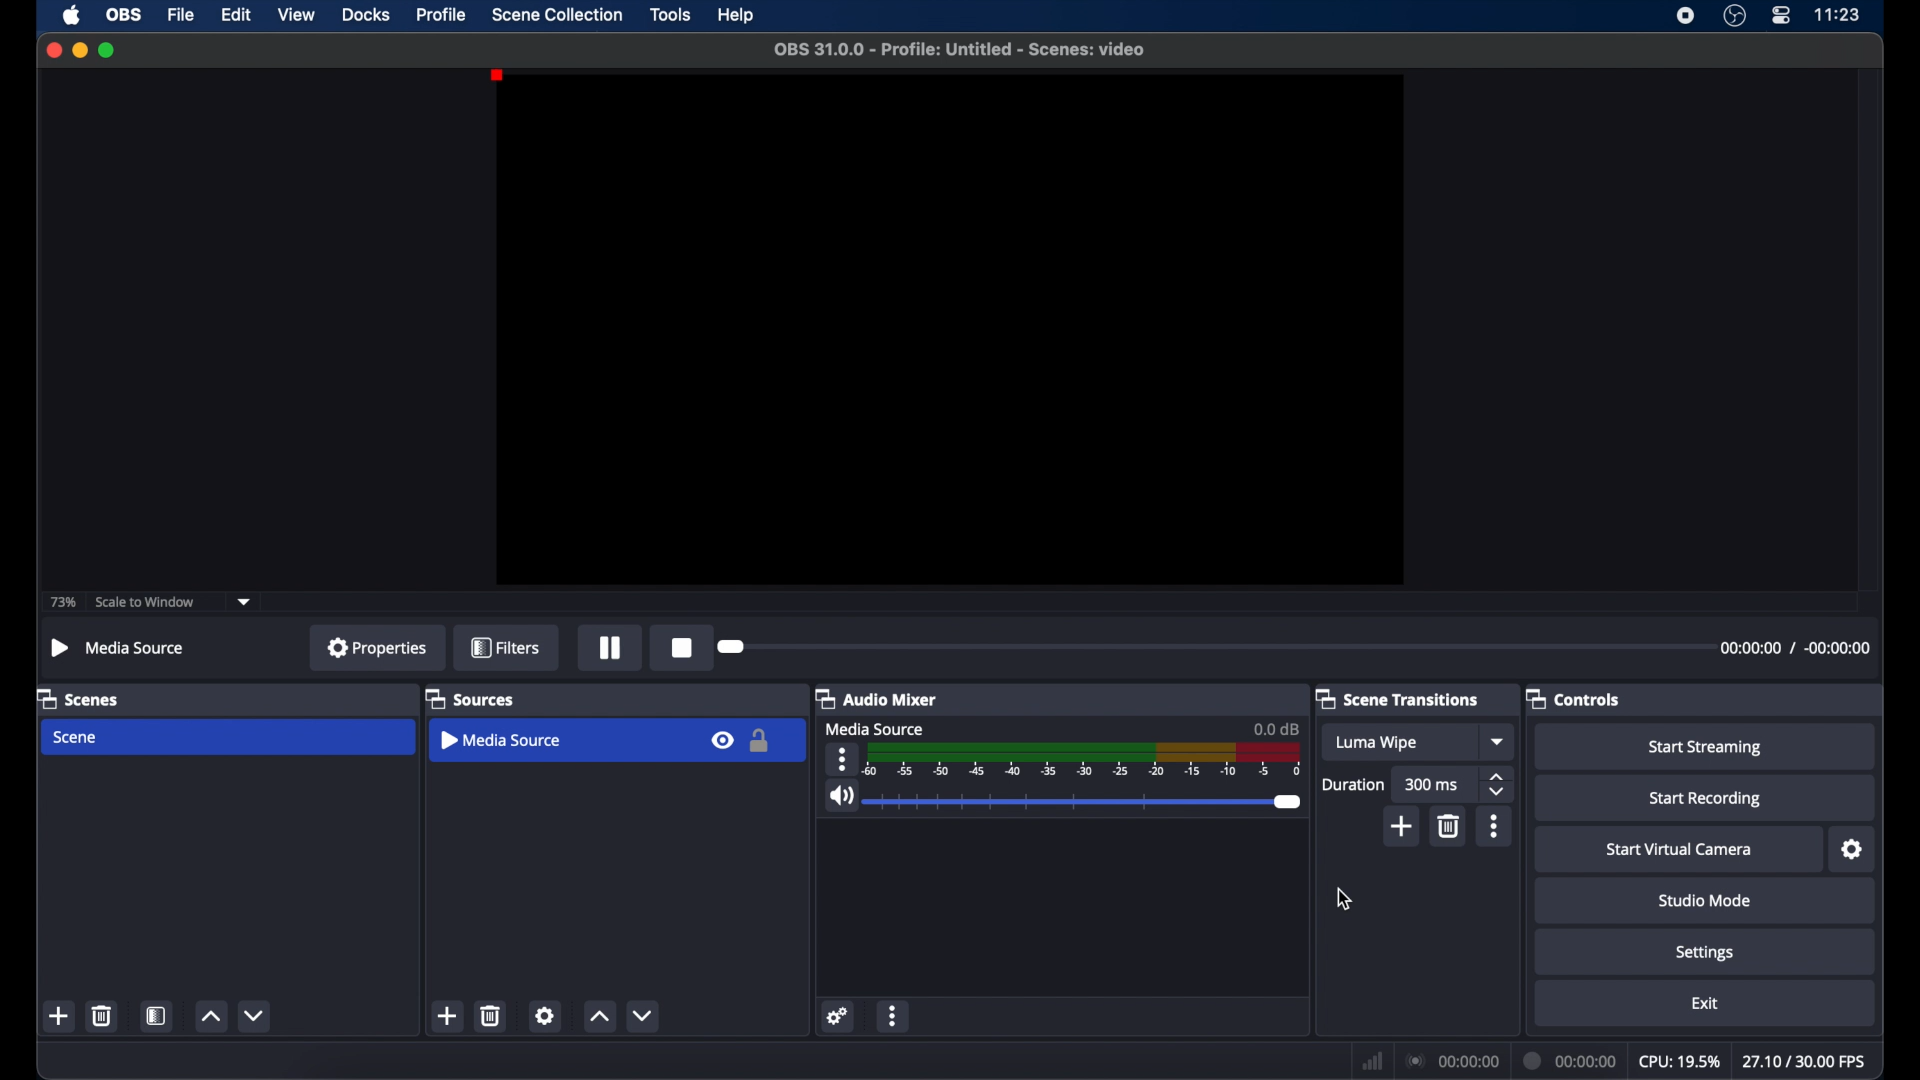 The width and height of the screenshot is (1920, 1080). I want to click on delete, so click(1448, 826).